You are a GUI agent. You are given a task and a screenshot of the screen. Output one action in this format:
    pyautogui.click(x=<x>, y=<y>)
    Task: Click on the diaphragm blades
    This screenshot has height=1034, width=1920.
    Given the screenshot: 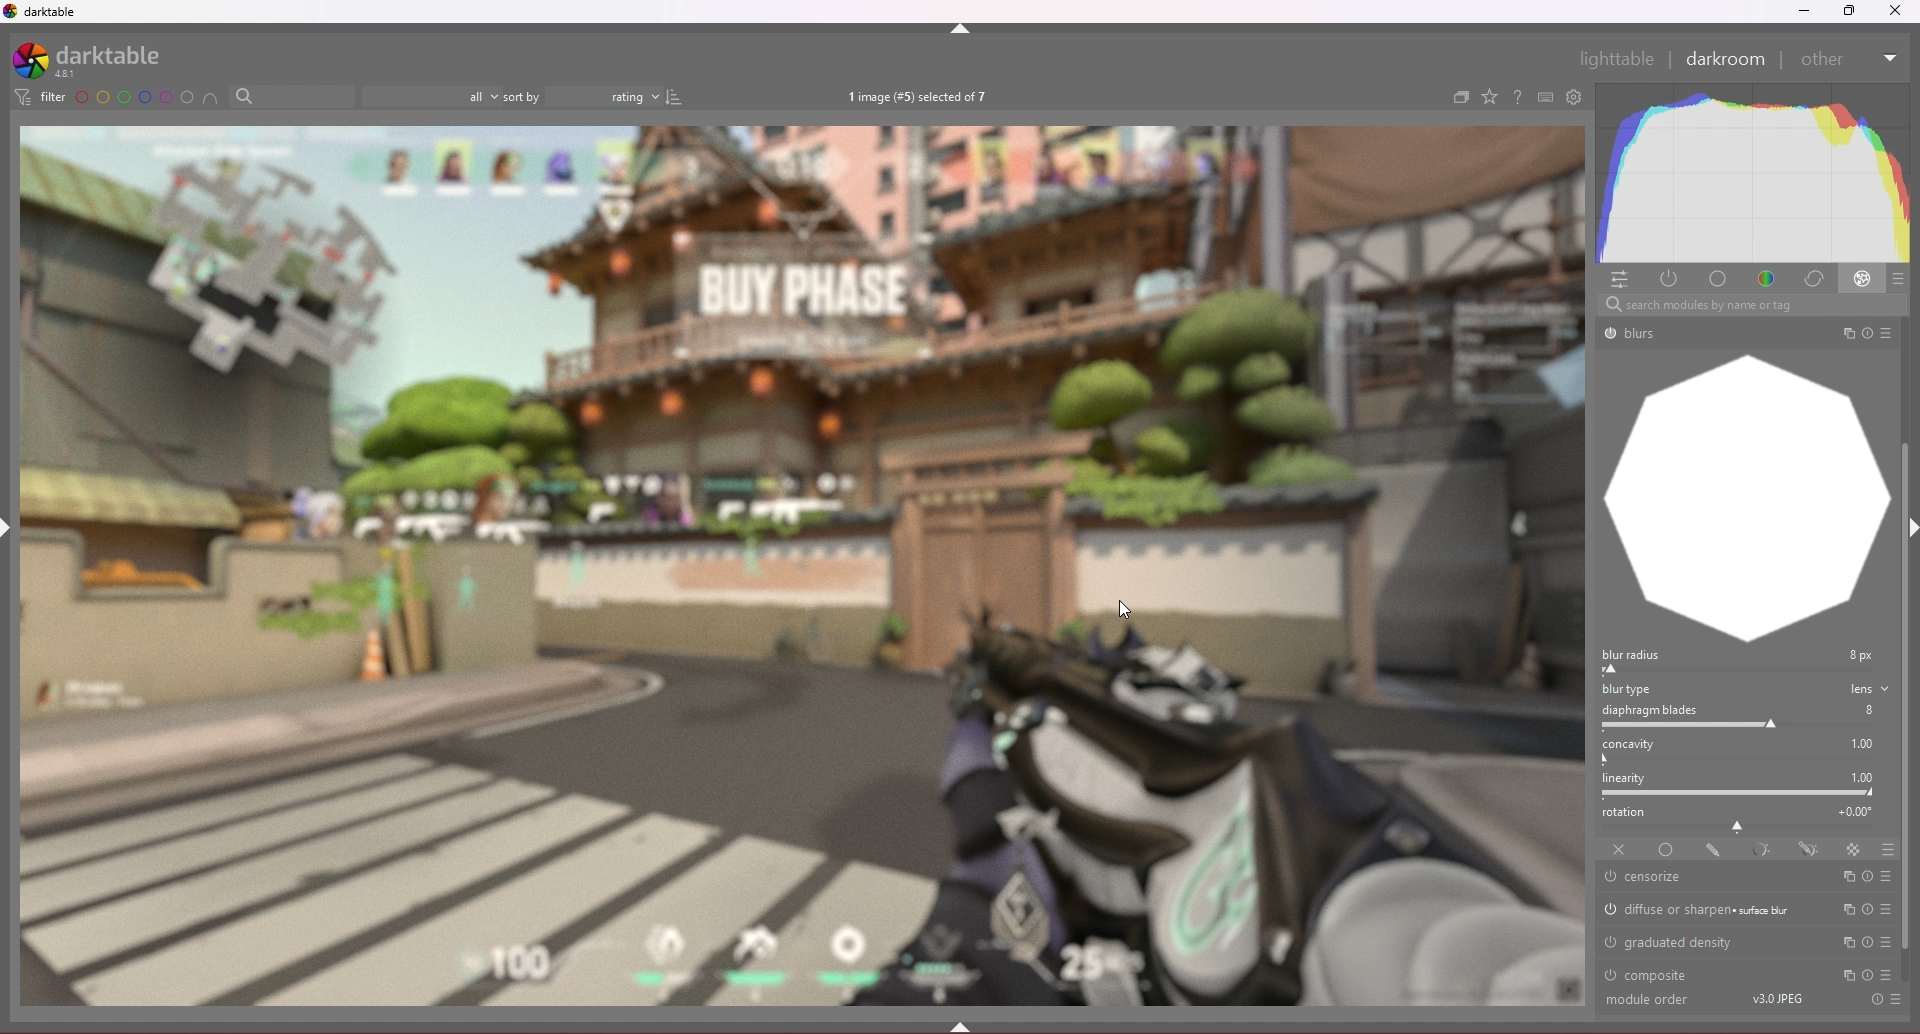 What is the action you would take?
    pyautogui.click(x=1744, y=717)
    